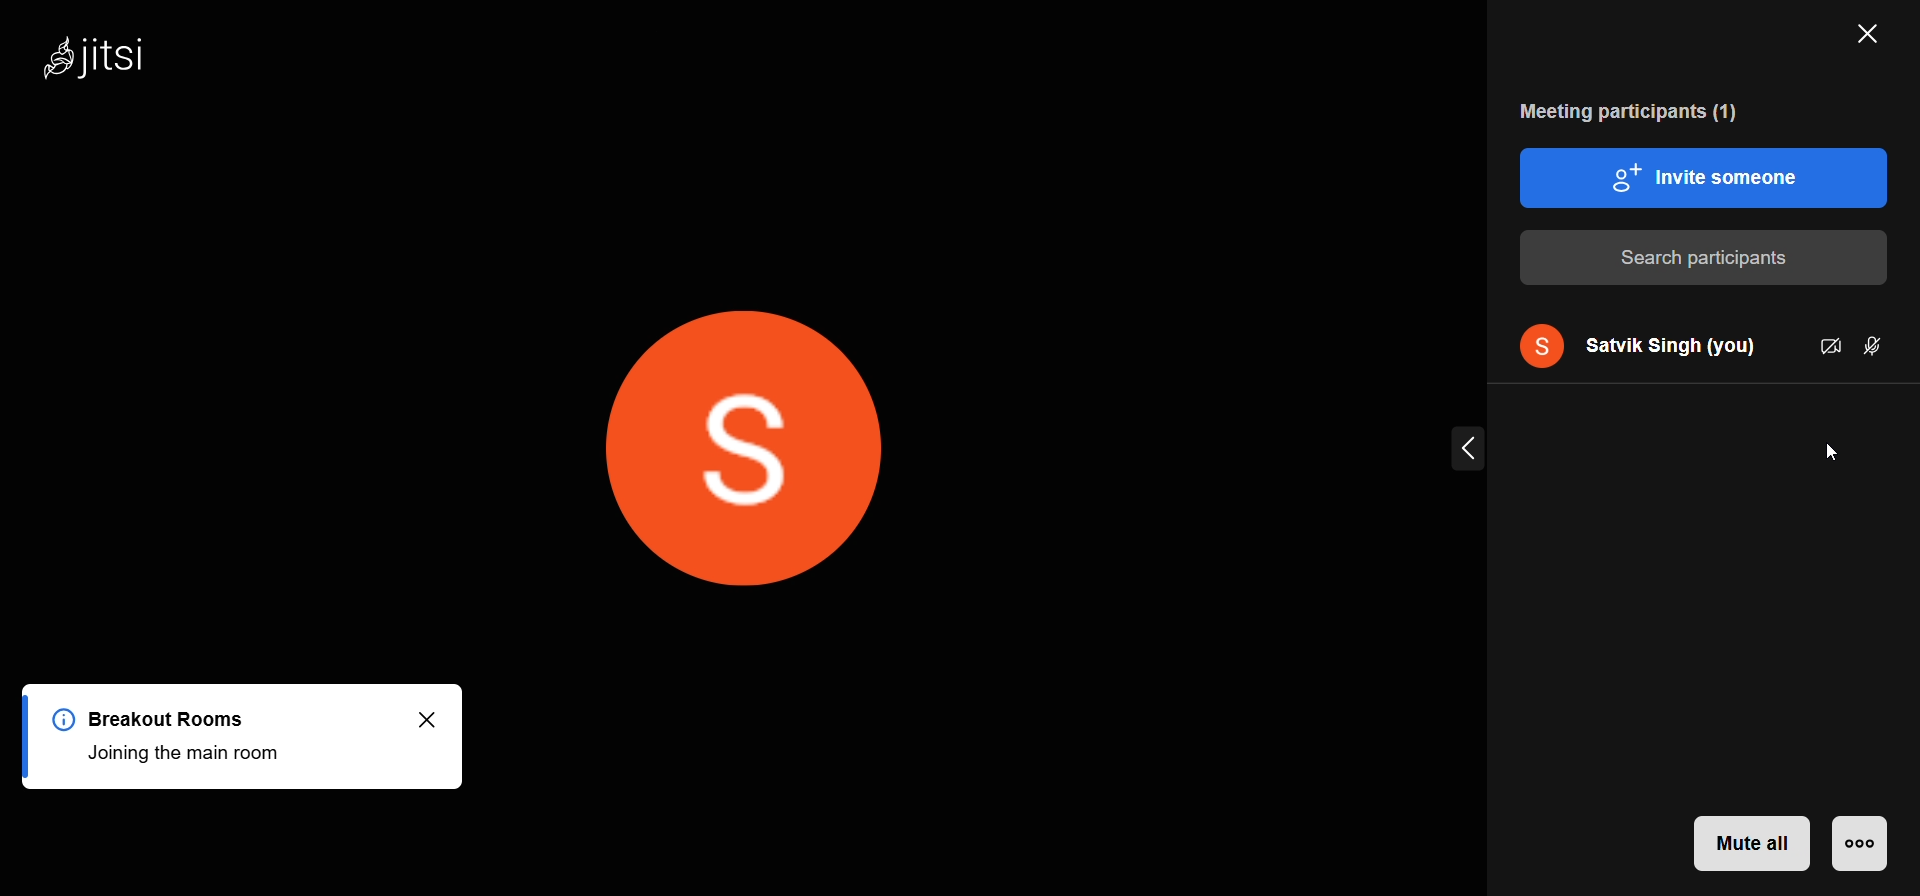 This screenshot has height=896, width=1920. Describe the element at coordinates (1876, 30) in the screenshot. I see `close` at that location.